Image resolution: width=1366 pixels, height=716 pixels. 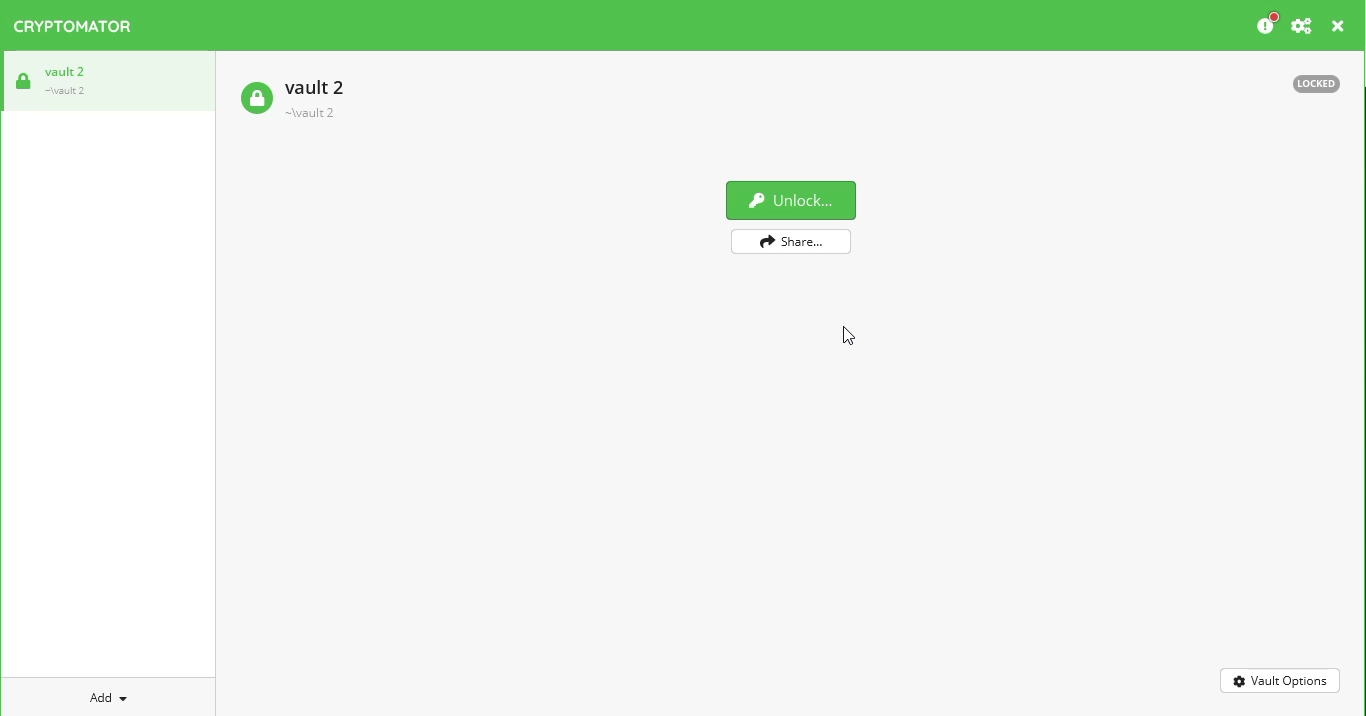 What do you see at coordinates (1302, 26) in the screenshot?
I see `preferences` at bounding box center [1302, 26].